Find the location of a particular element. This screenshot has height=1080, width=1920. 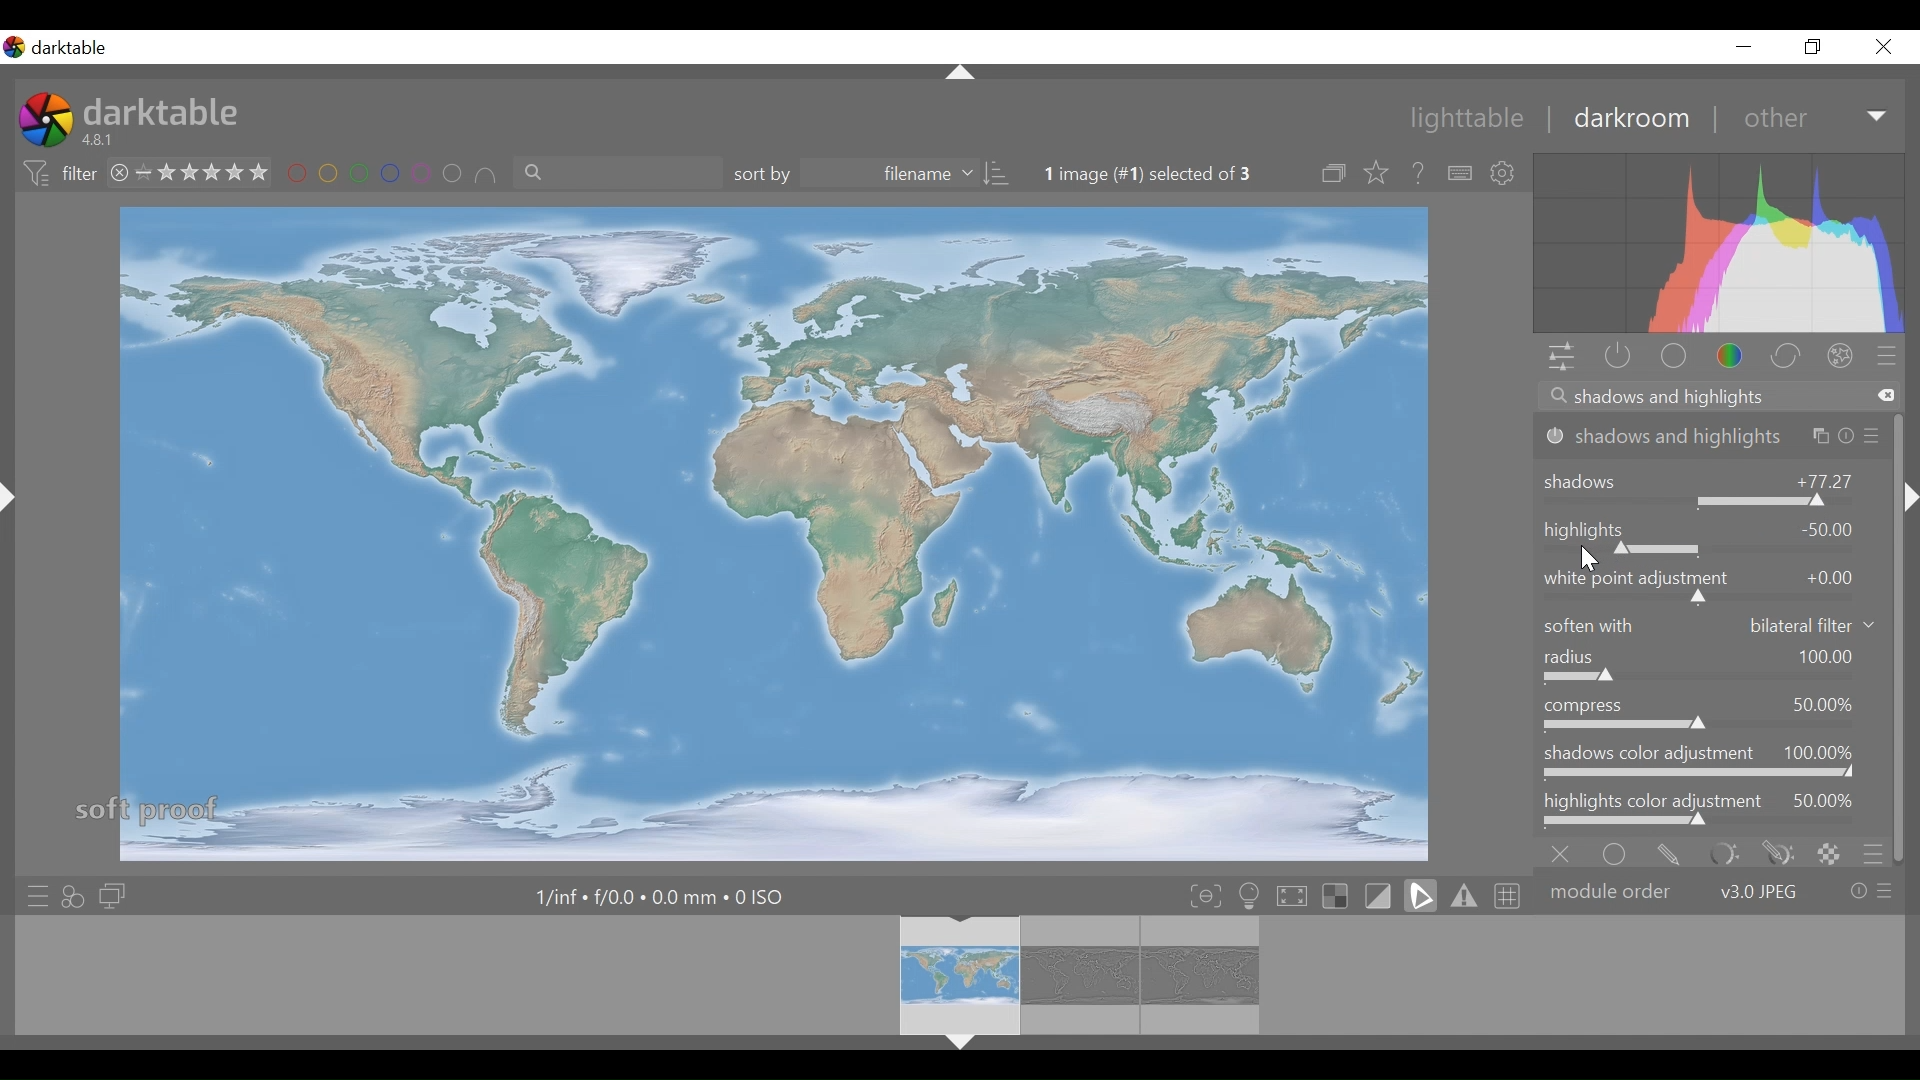

shadows is located at coordinates (1712, 484).